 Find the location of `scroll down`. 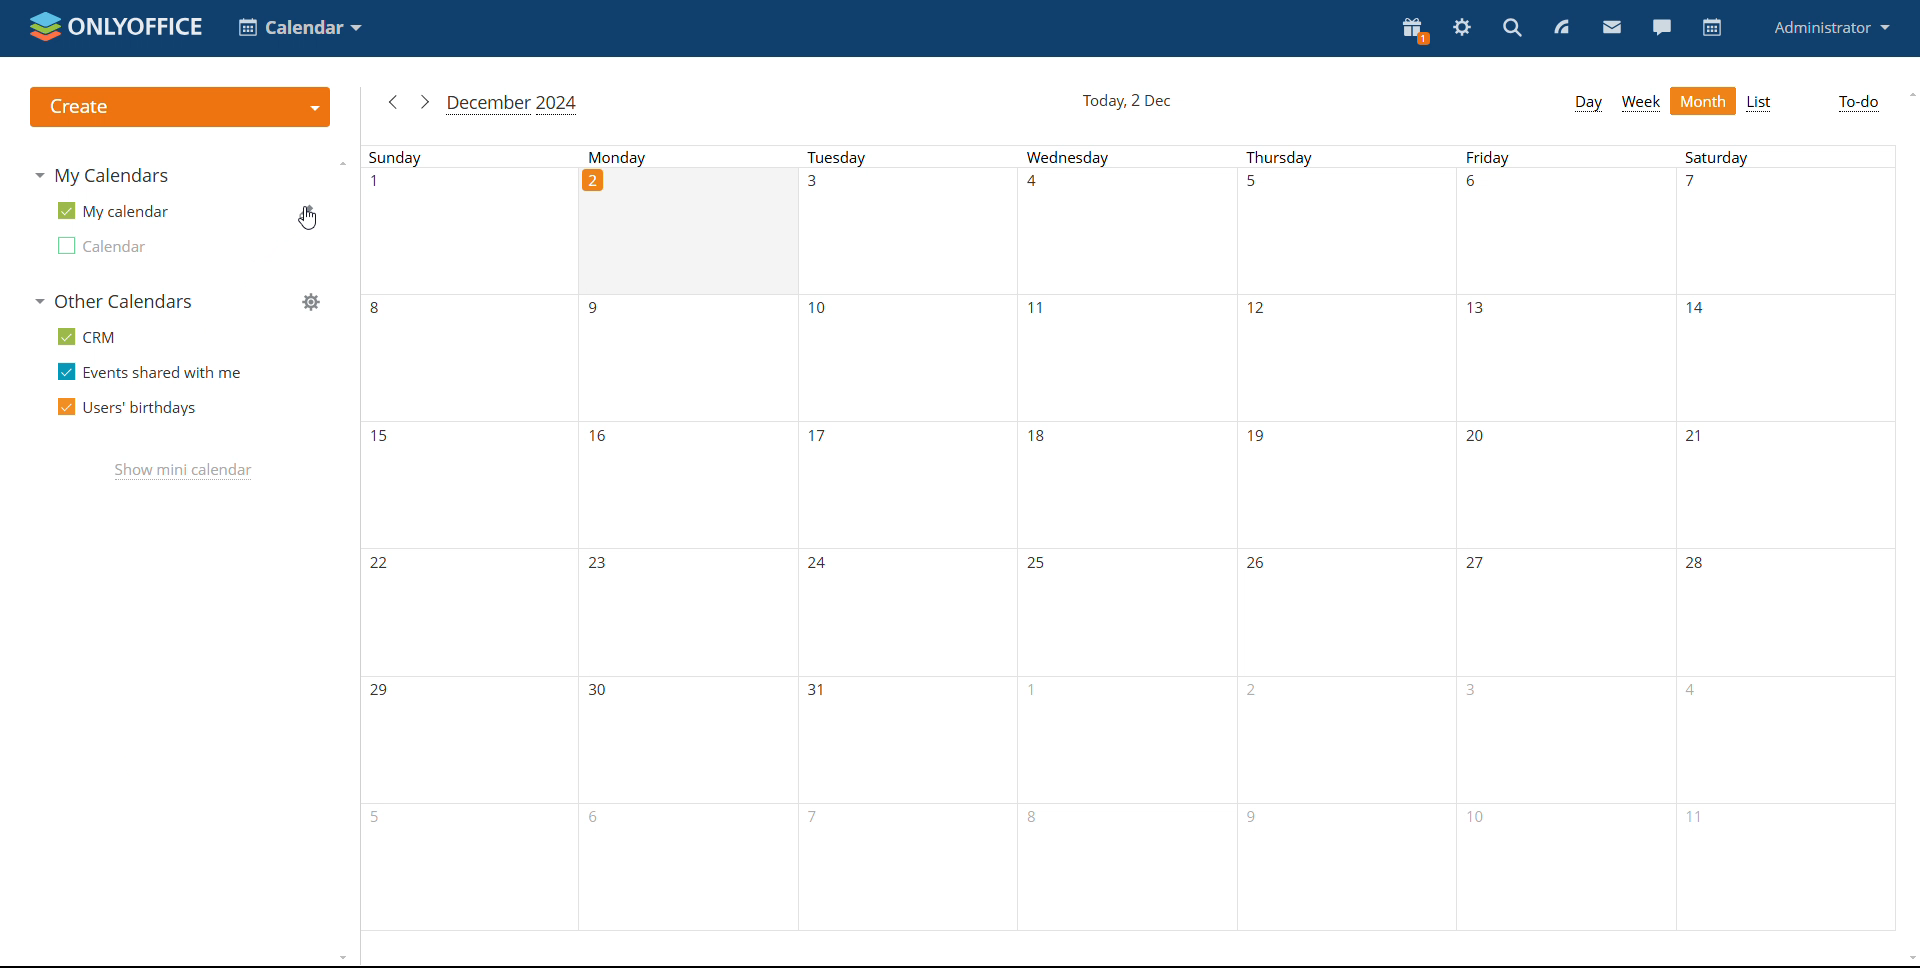

scroll down is located at coordinates (1908, 958).